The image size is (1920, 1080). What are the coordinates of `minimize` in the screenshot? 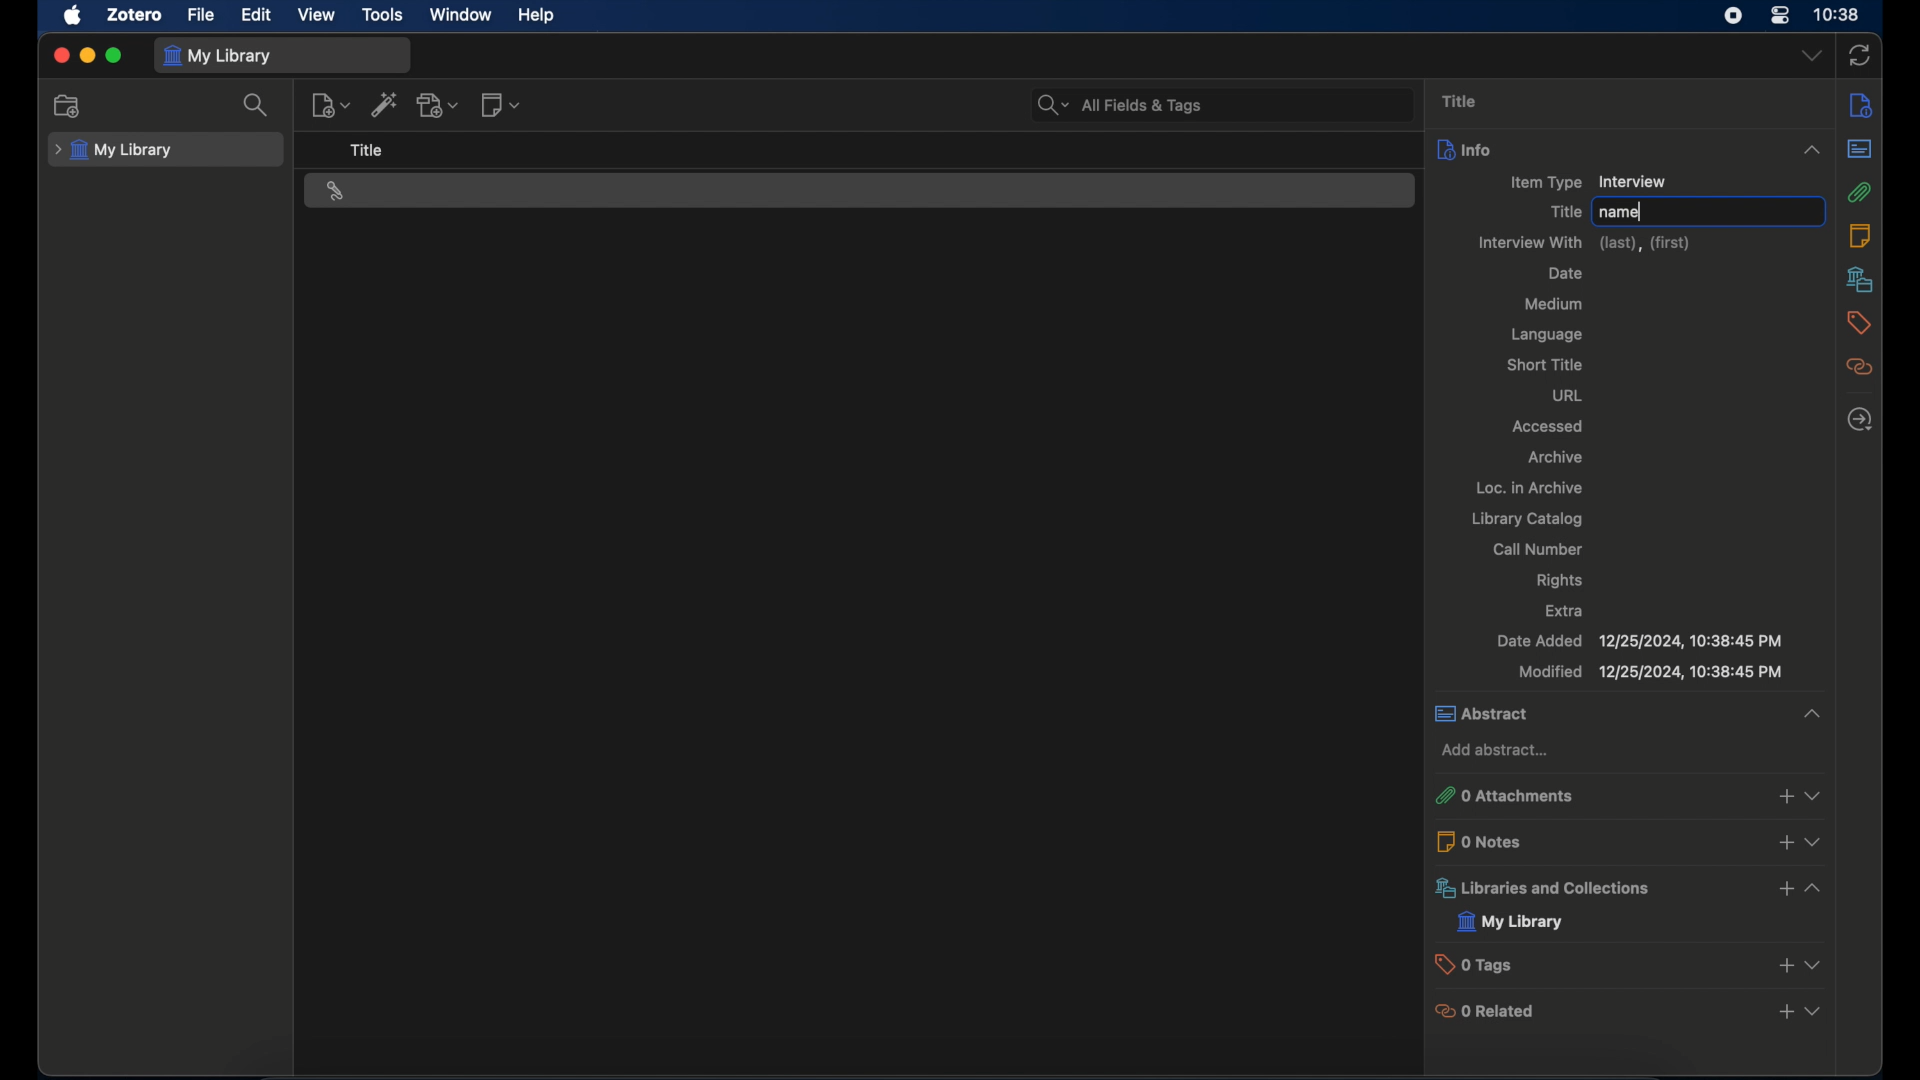 It's located at (86, 56).